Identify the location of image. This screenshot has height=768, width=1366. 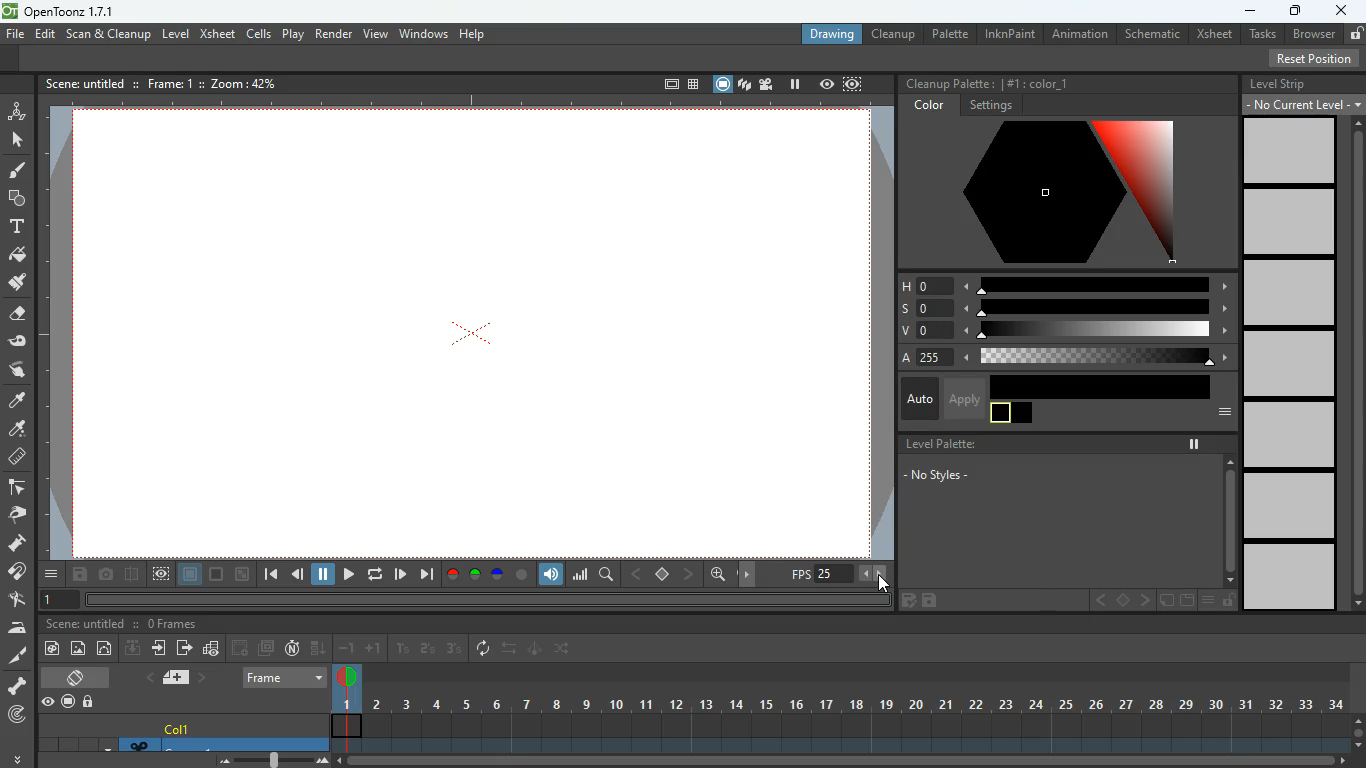
(78, 650).